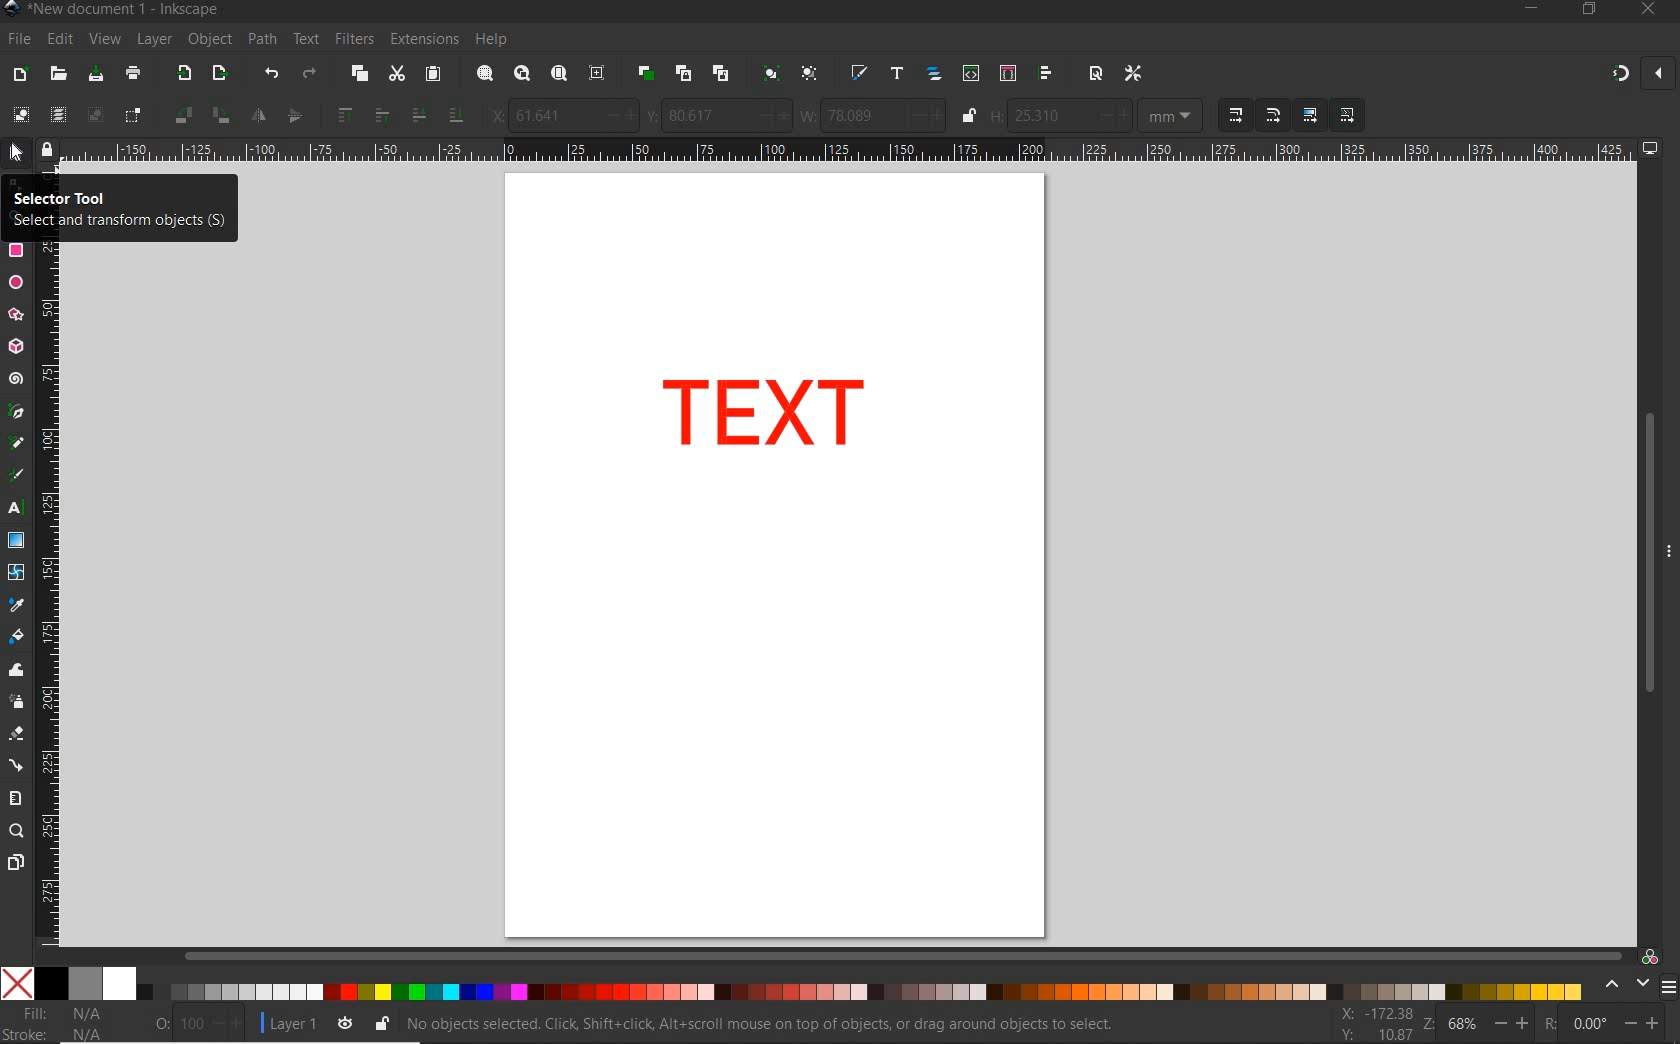 The width and height of the screenshot is (1680, 1044). I want to click on zoom center page, so click(601, 72).